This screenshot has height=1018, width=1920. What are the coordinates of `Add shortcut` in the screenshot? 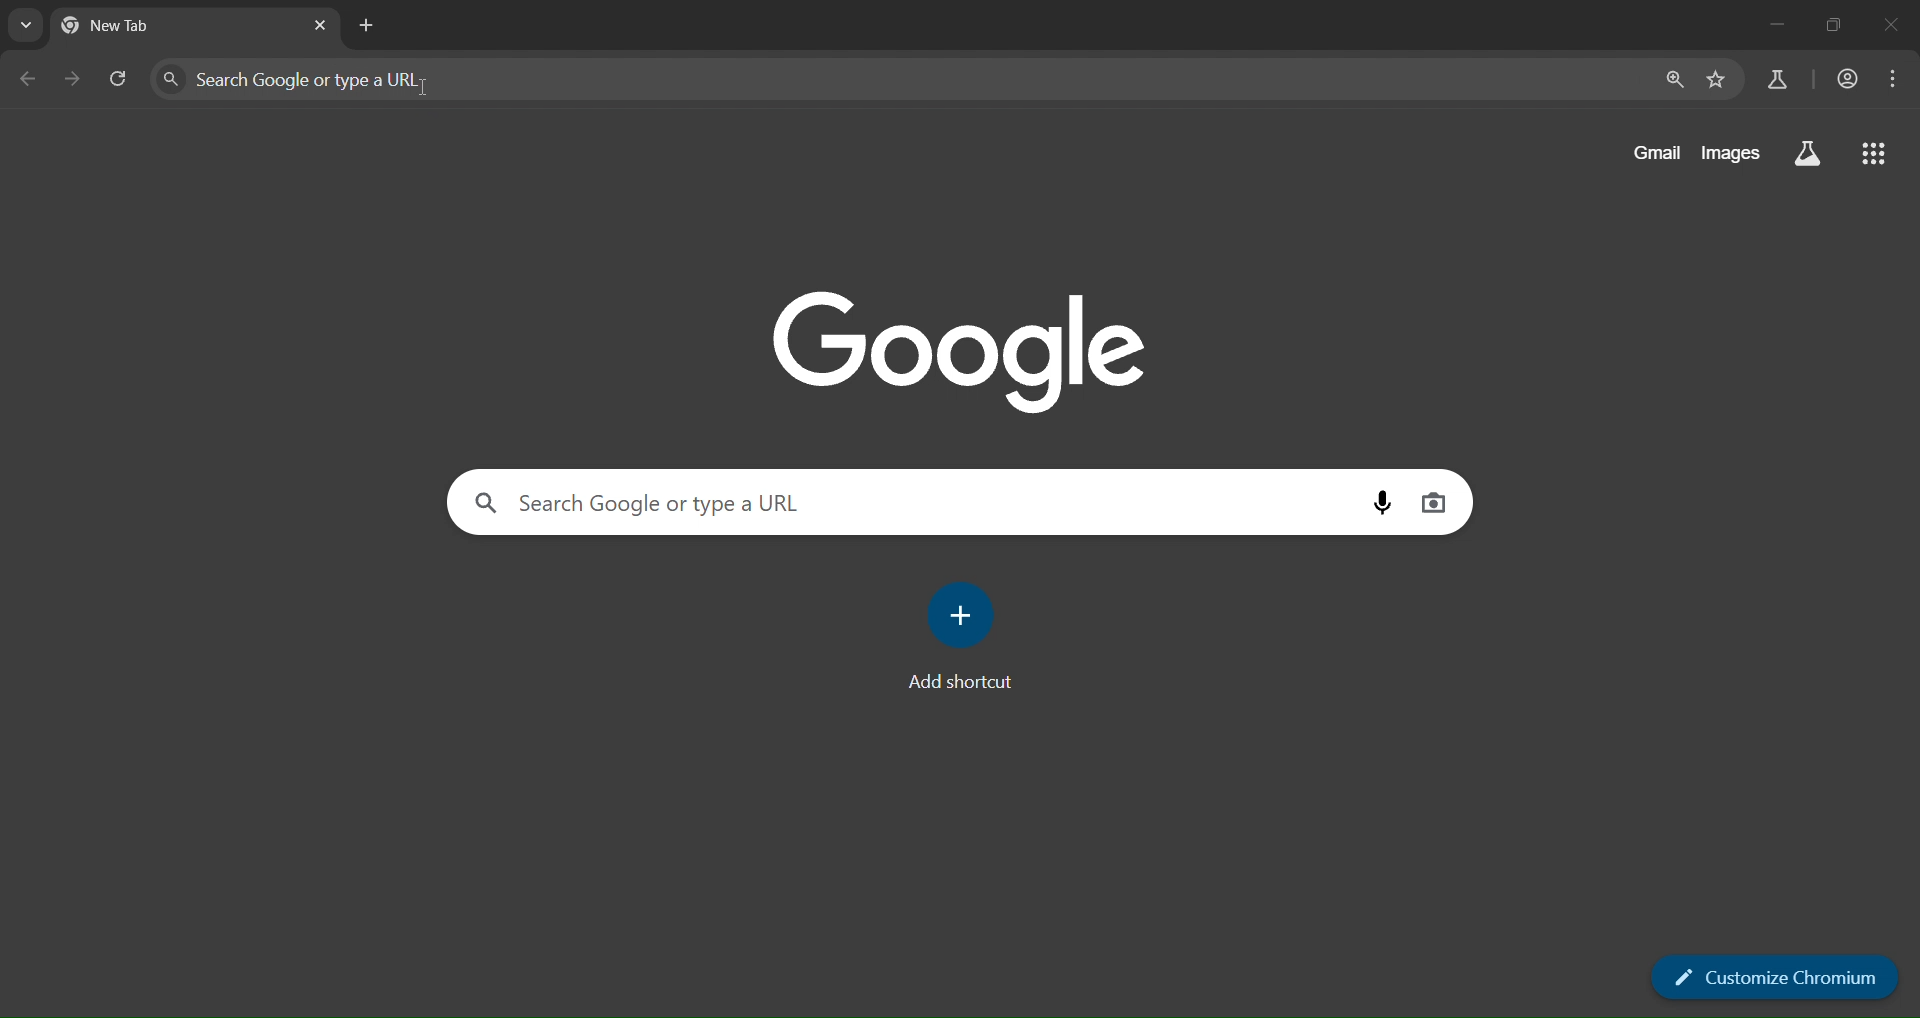 It's located at (959, 682).